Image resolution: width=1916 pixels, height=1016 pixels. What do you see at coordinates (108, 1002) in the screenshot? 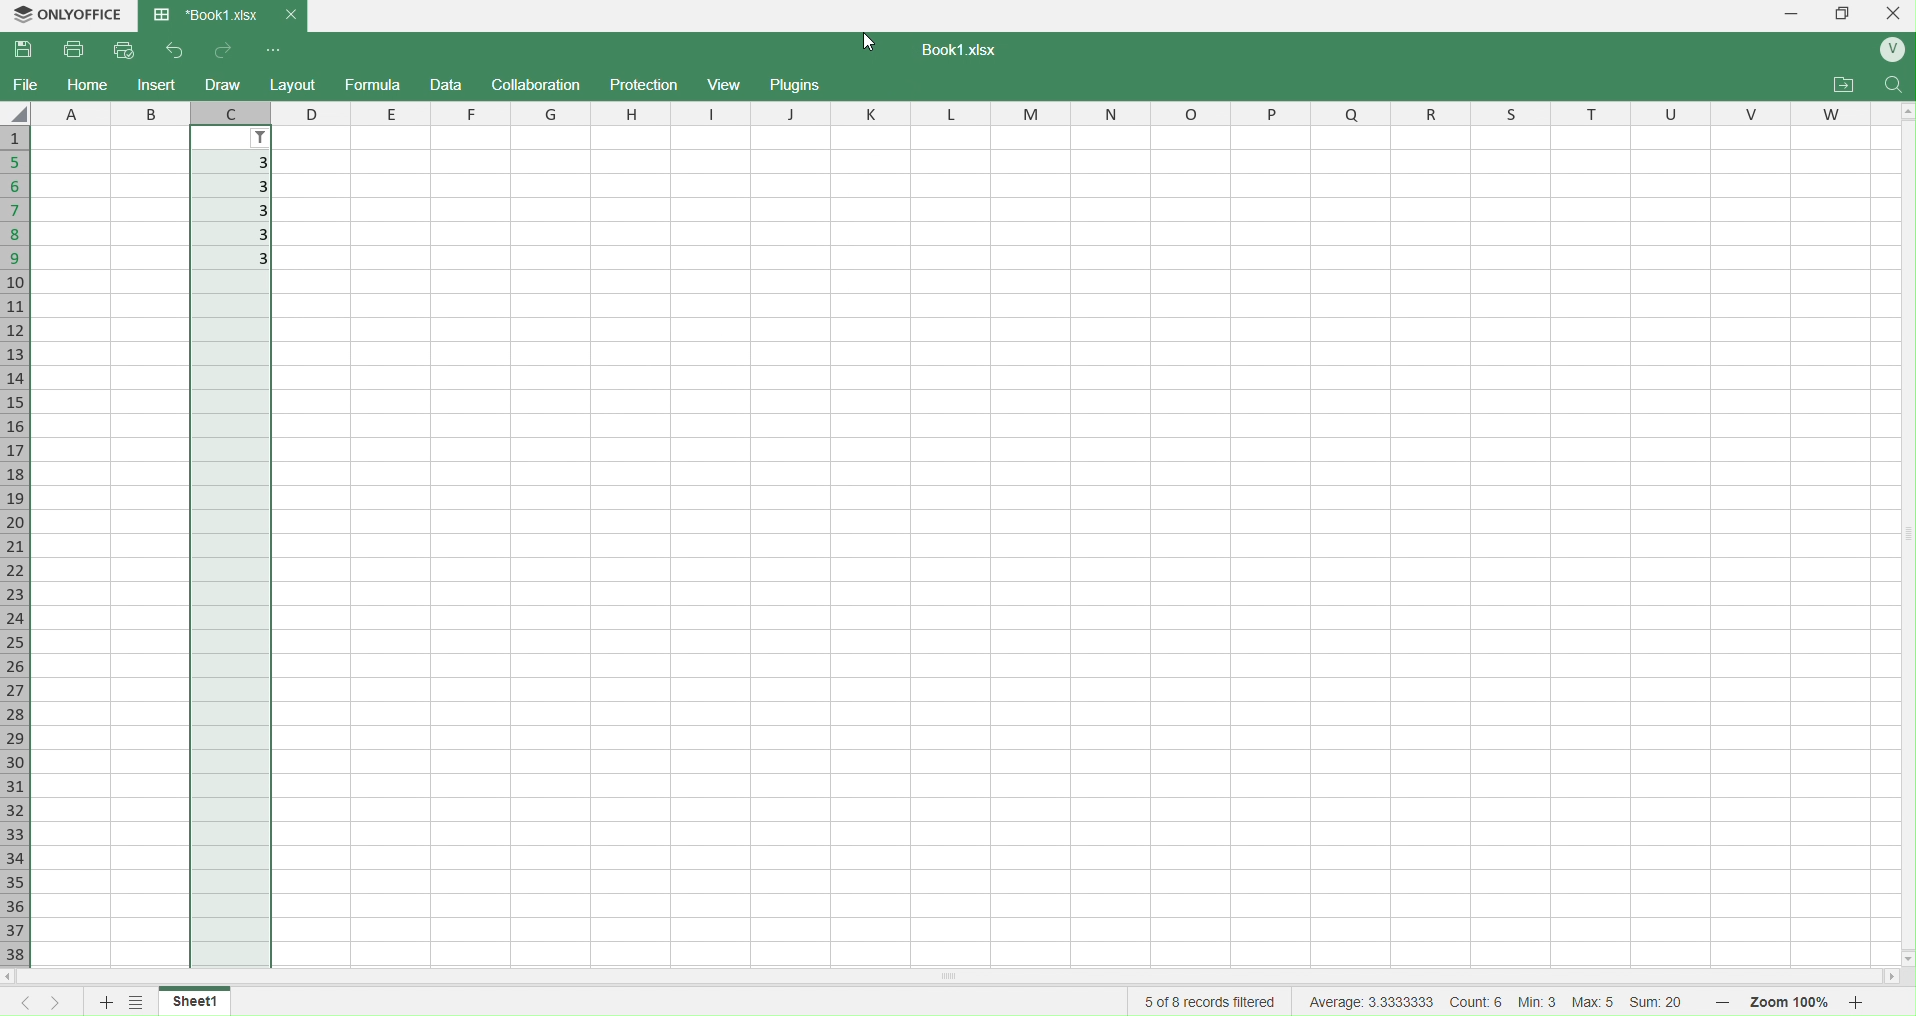
I see `new sheet` at bounding box center [108, 1002].